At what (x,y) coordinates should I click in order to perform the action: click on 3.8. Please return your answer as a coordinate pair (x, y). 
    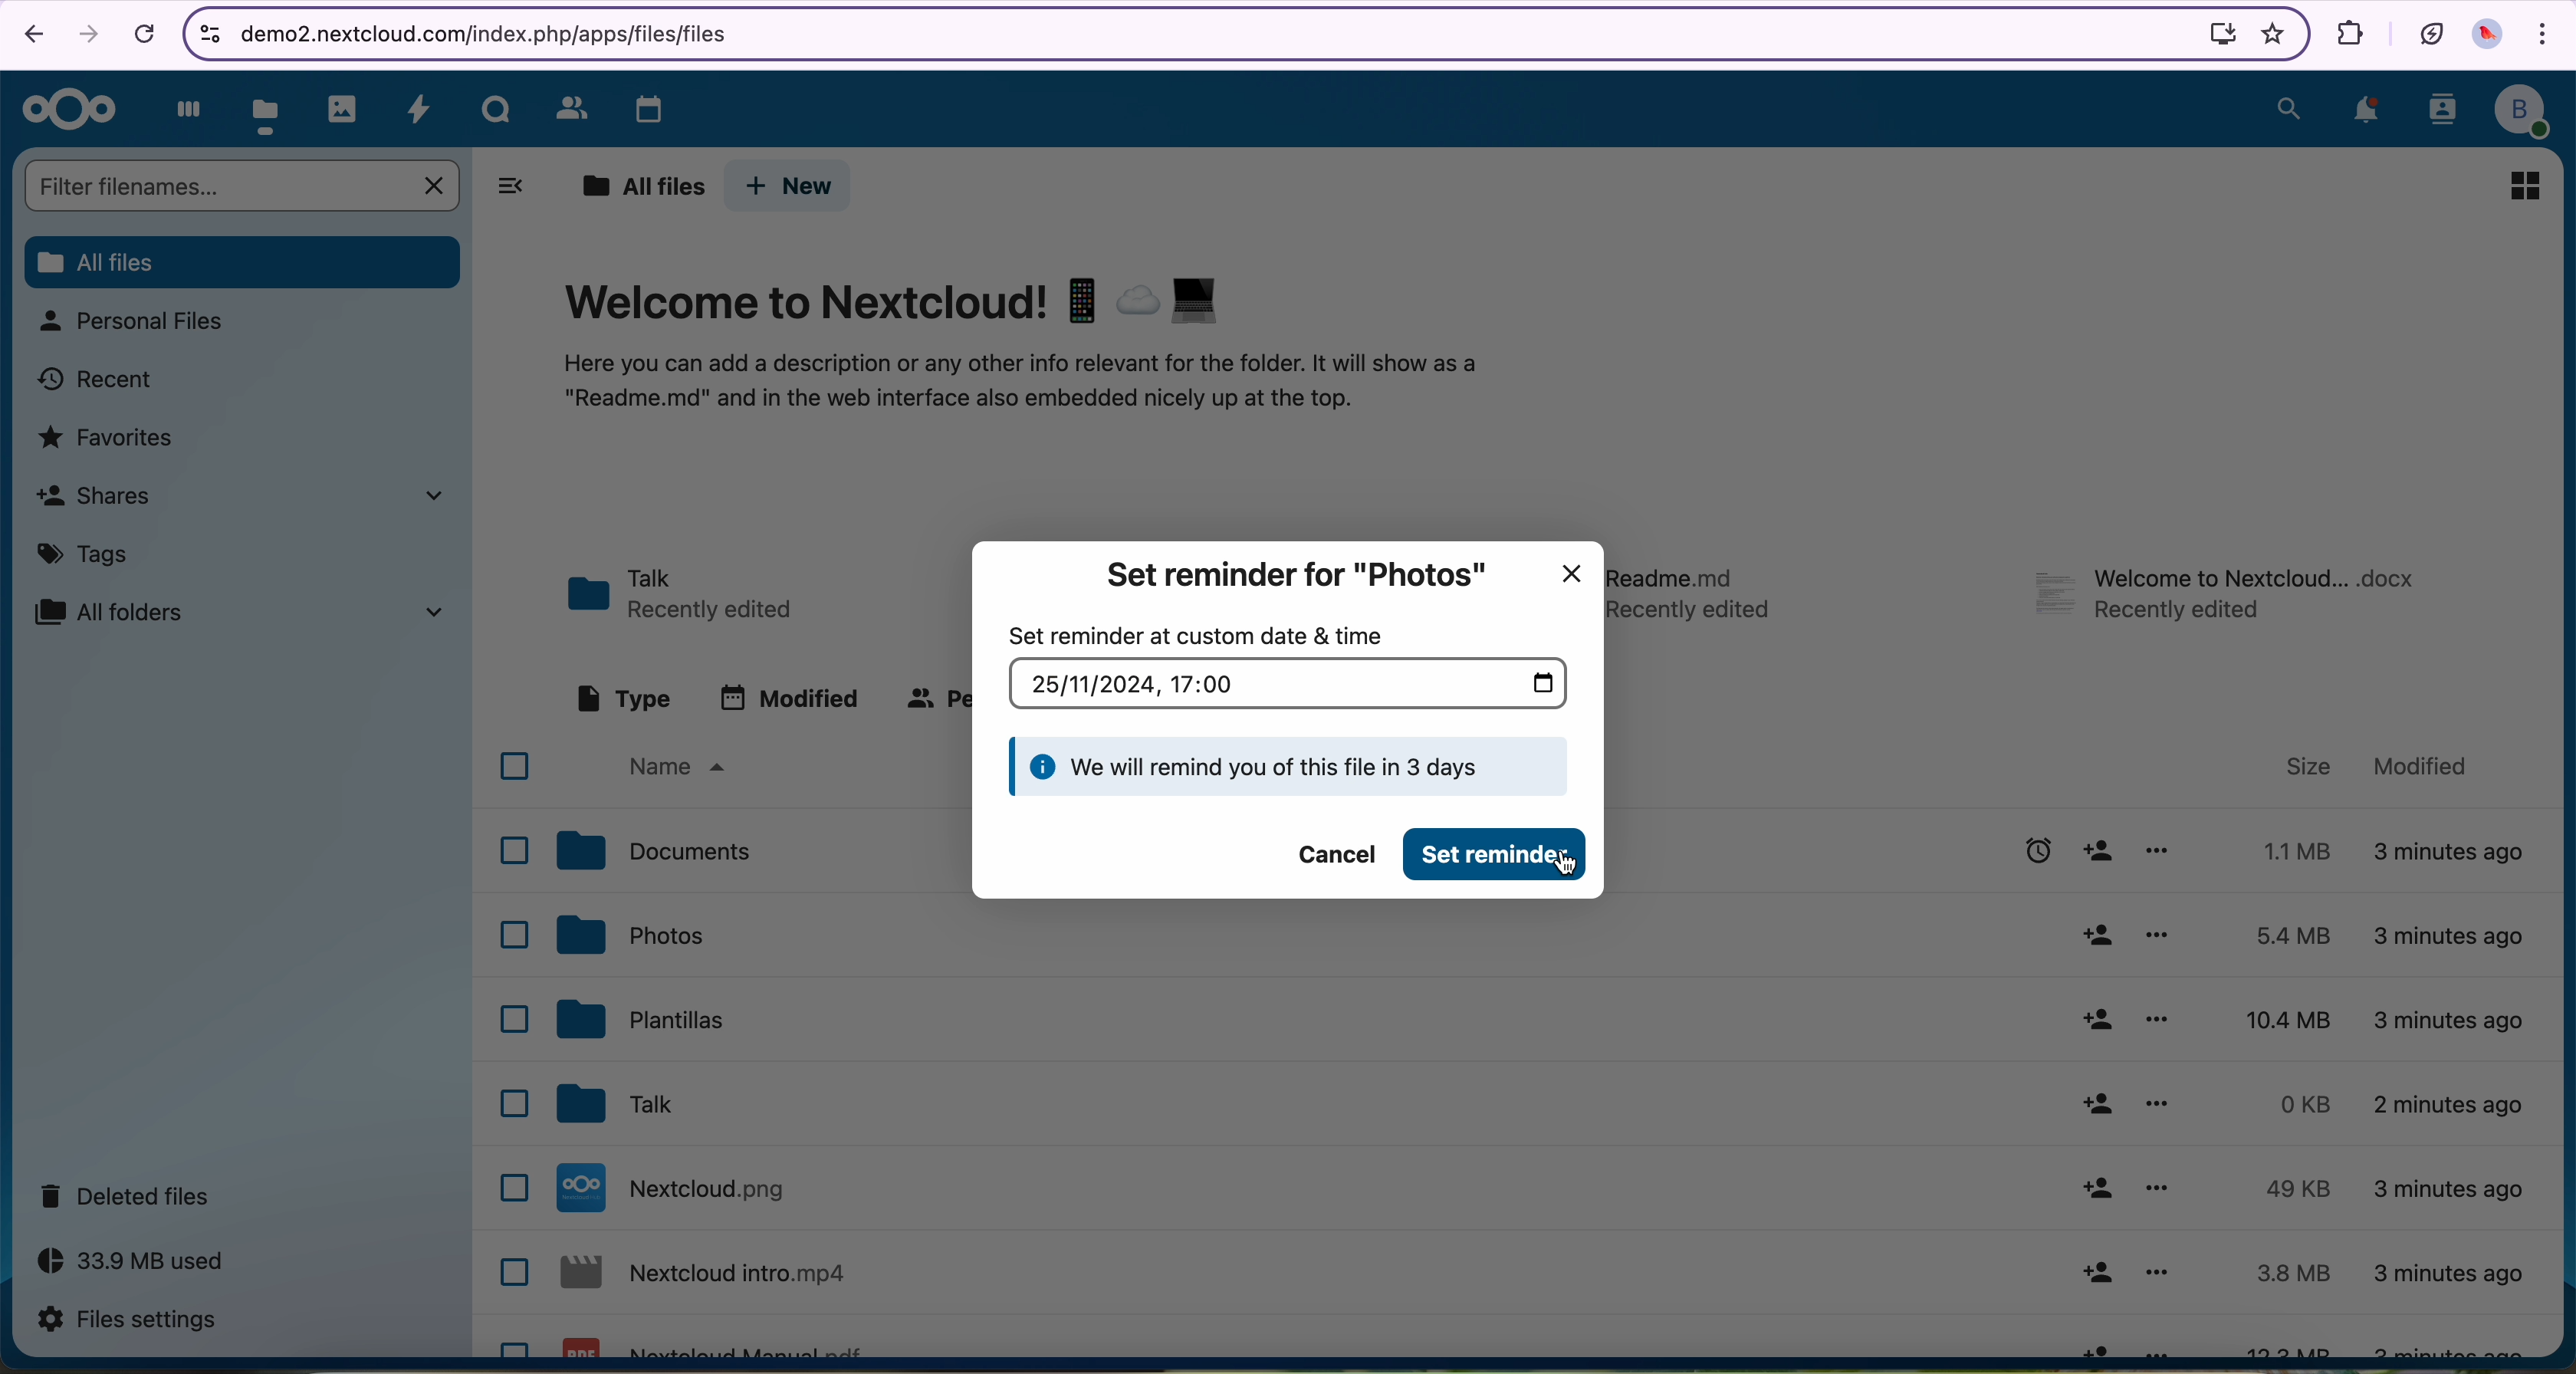
    Looking at the image, I should click on (2294, 1273).